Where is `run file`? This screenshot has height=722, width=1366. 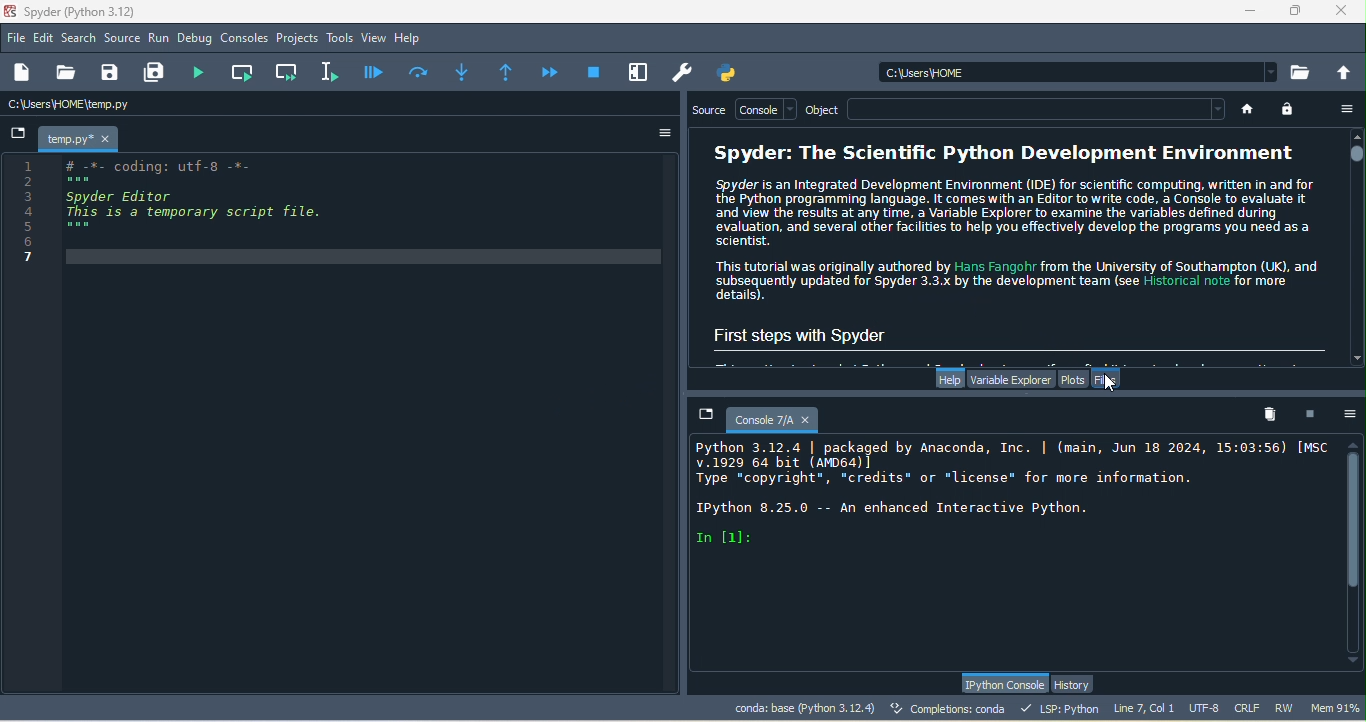
run file is located at coordinates (204, 72).